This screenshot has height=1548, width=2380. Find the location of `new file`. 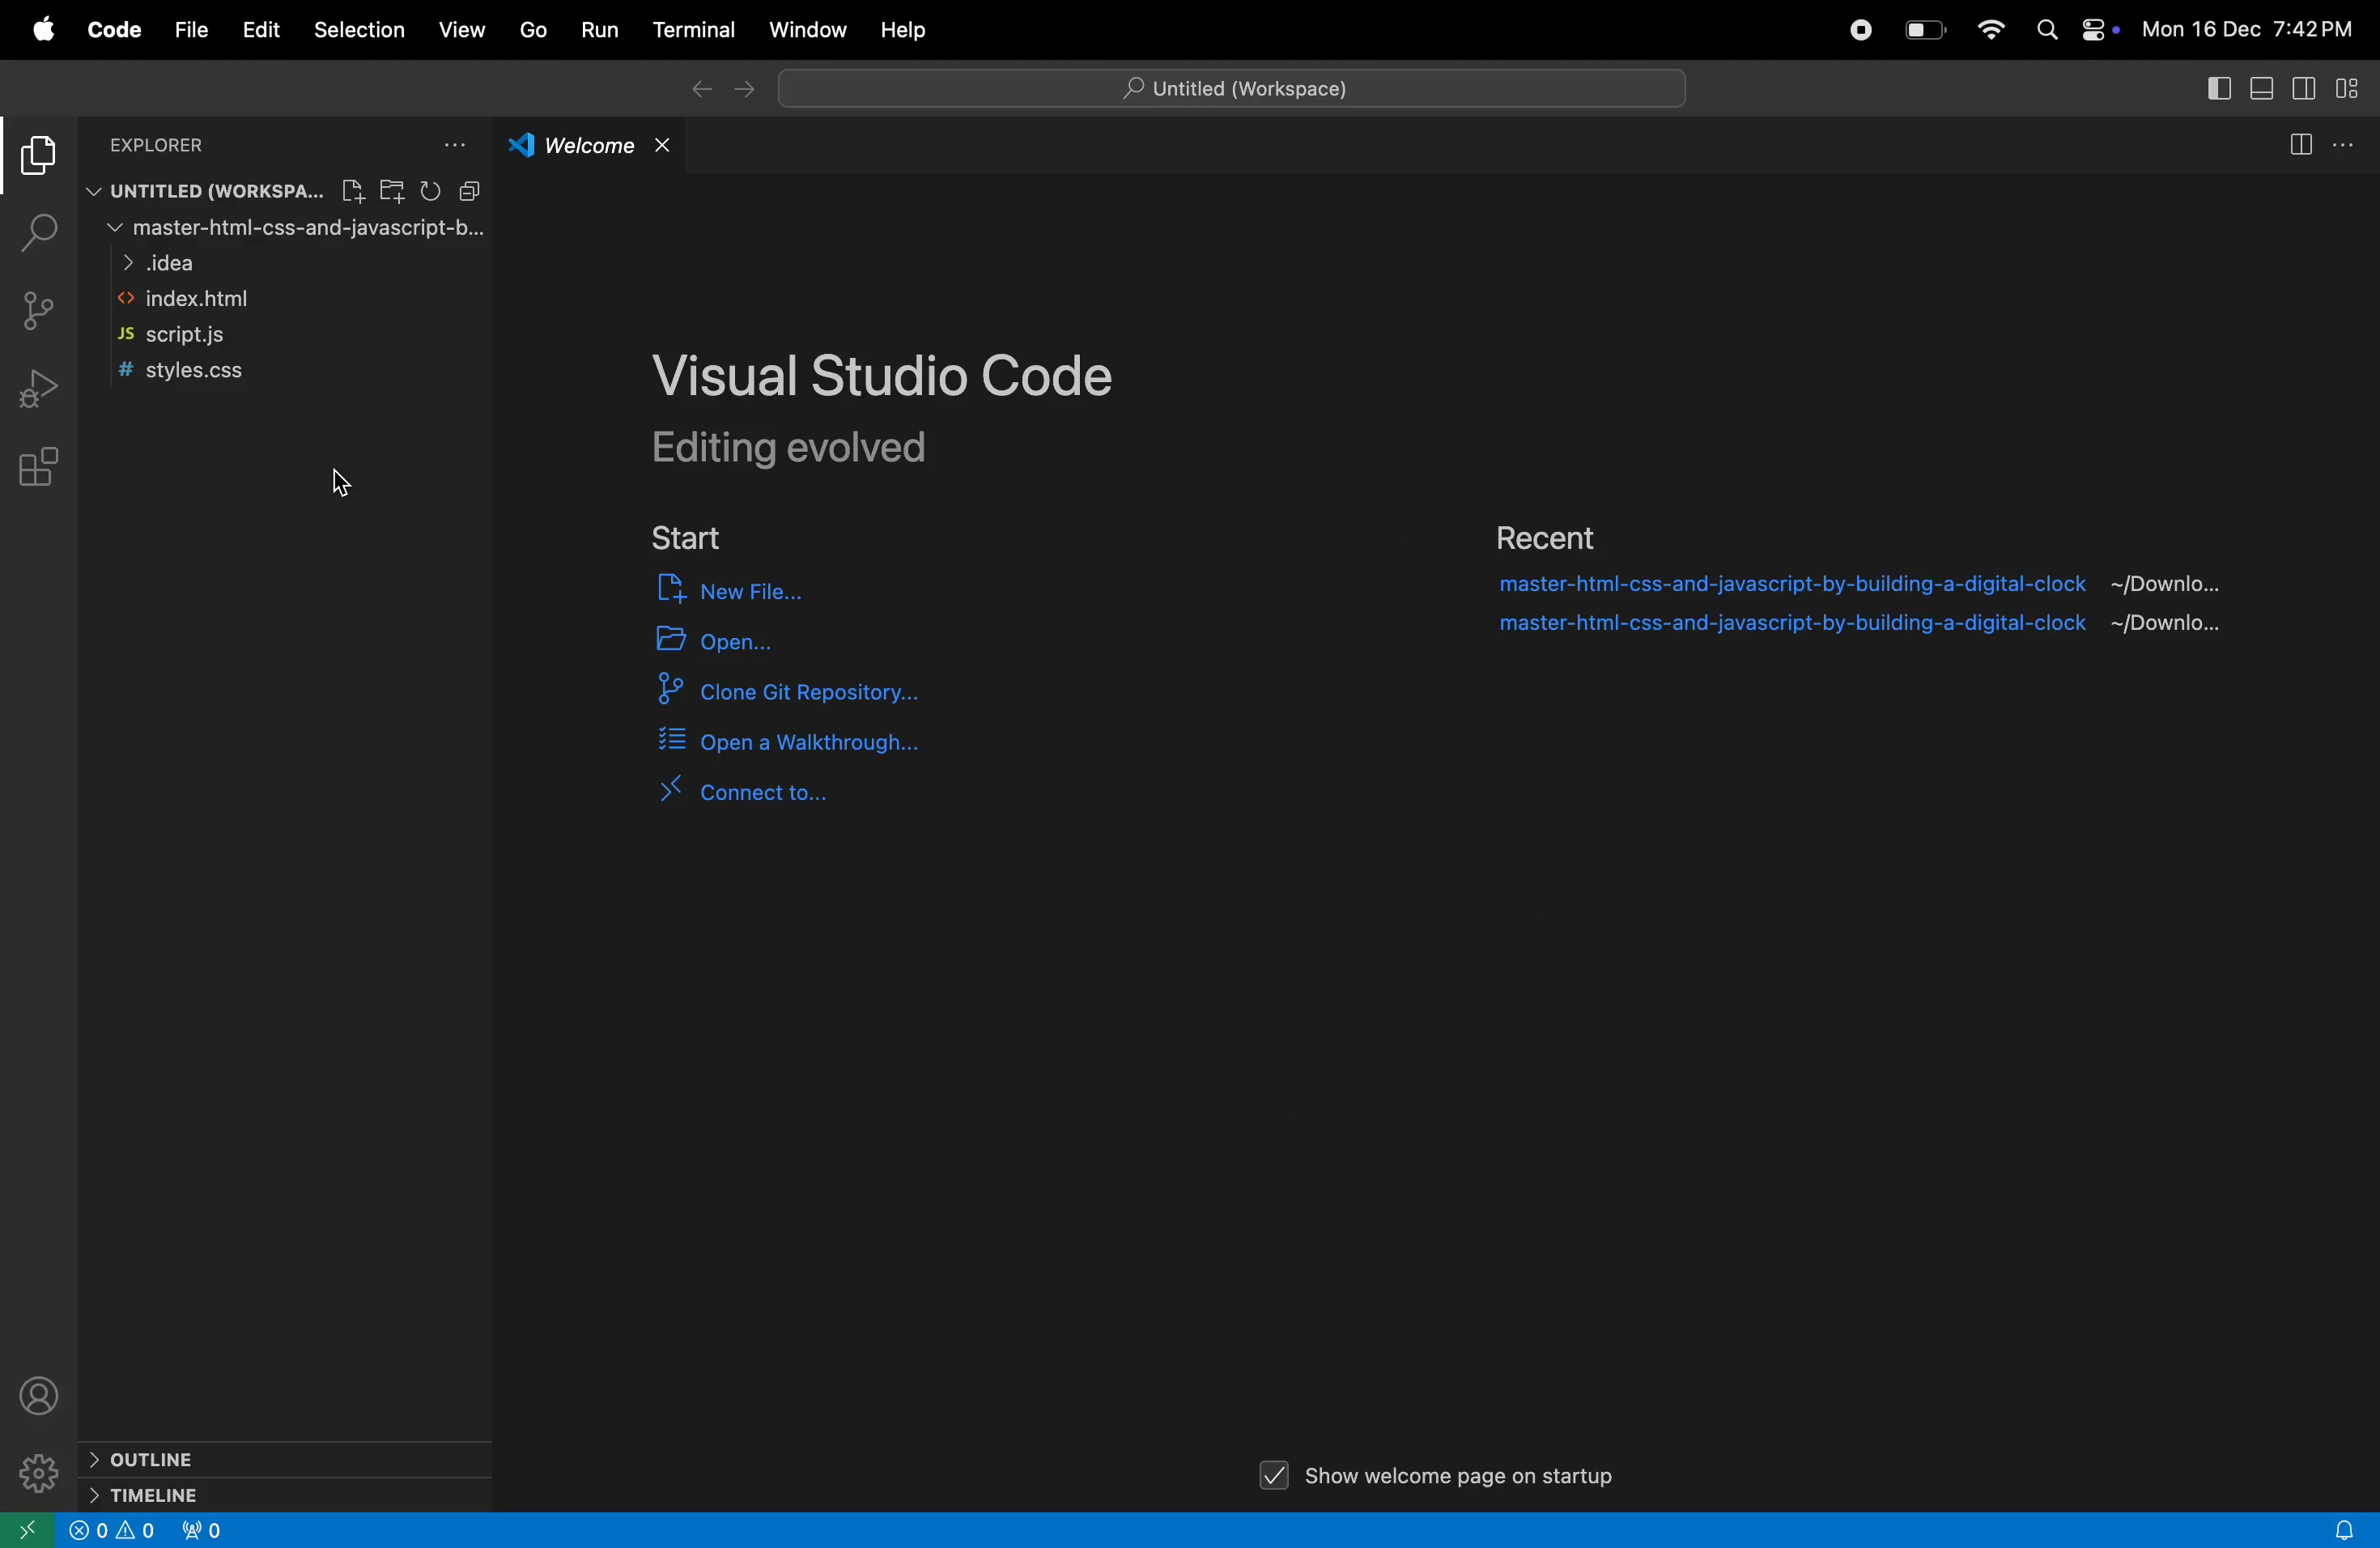

new file is located at coordinates (758, 593).